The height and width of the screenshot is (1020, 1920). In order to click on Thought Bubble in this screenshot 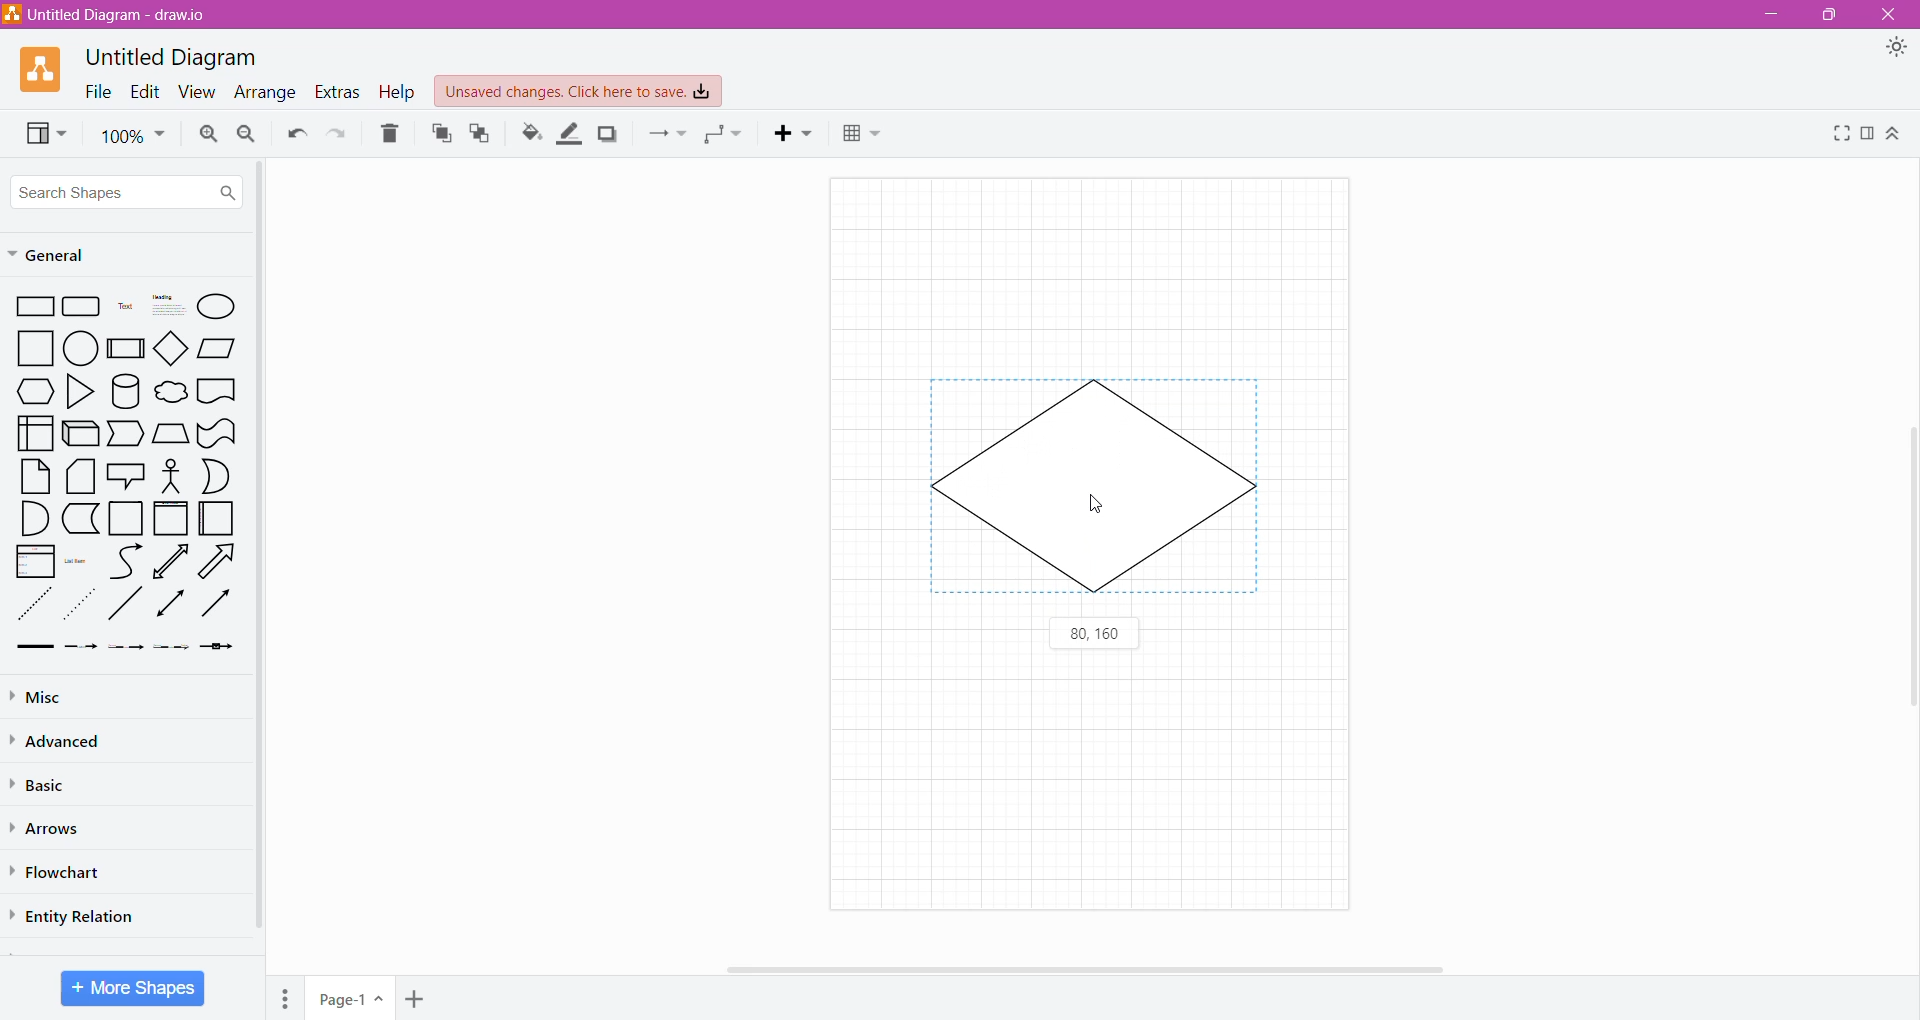, I will do `click(170, 394)`.